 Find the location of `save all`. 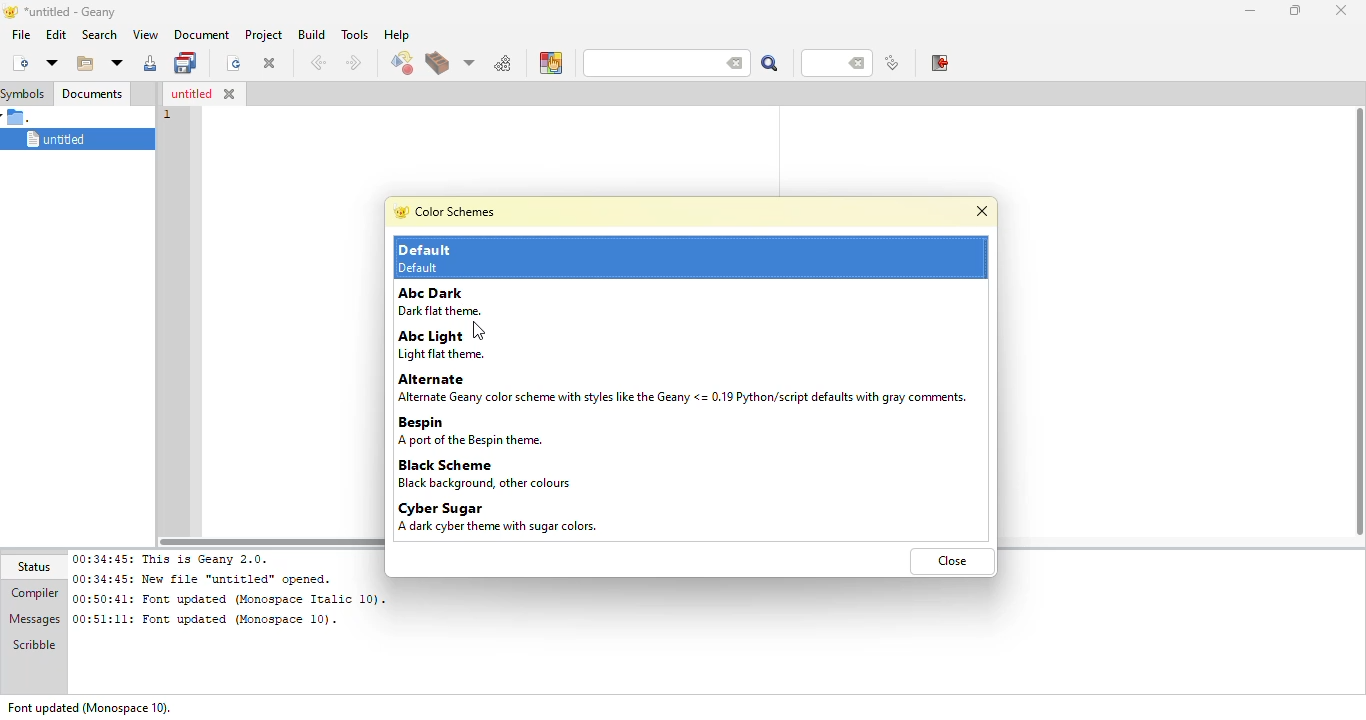

save all is located at coordinates (187, 61).